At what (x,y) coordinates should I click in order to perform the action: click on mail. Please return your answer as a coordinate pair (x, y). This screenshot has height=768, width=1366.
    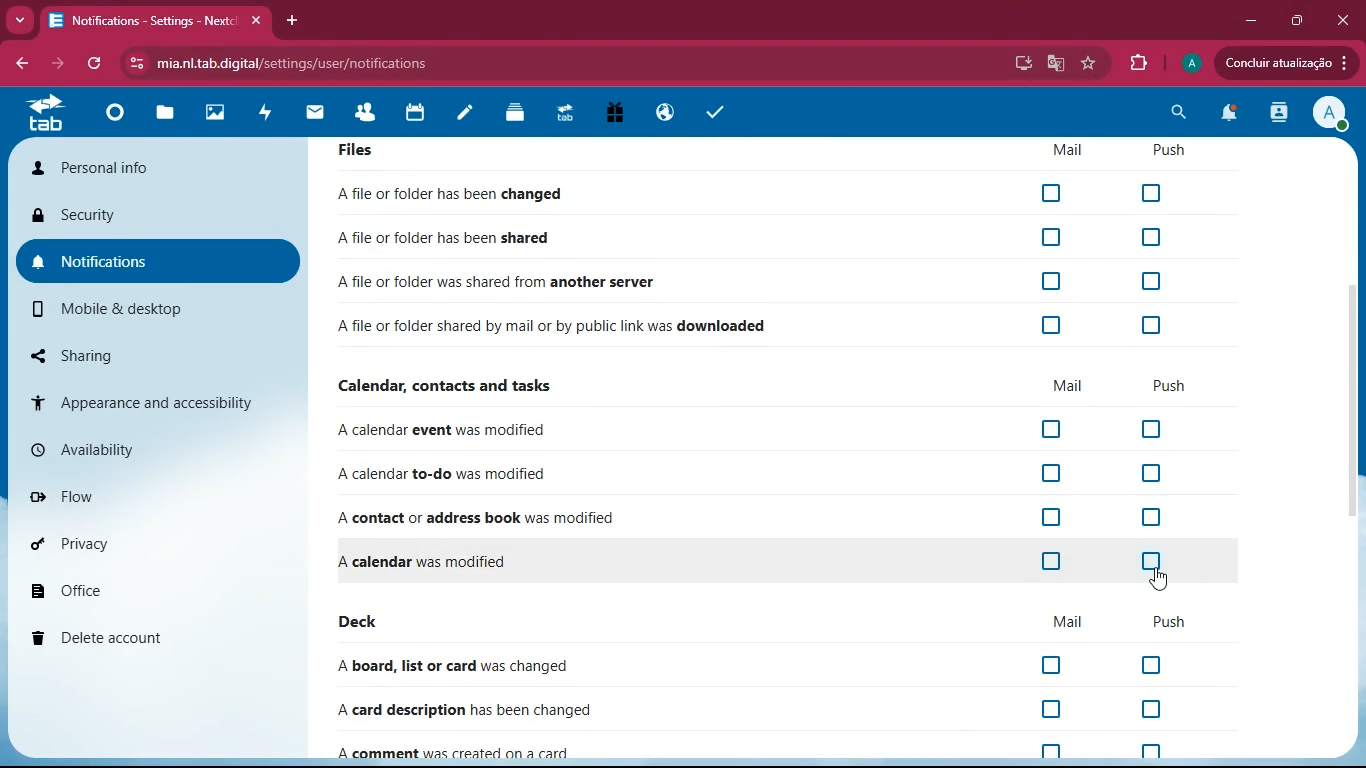
    Looking at the image, I should click on (322, 115).